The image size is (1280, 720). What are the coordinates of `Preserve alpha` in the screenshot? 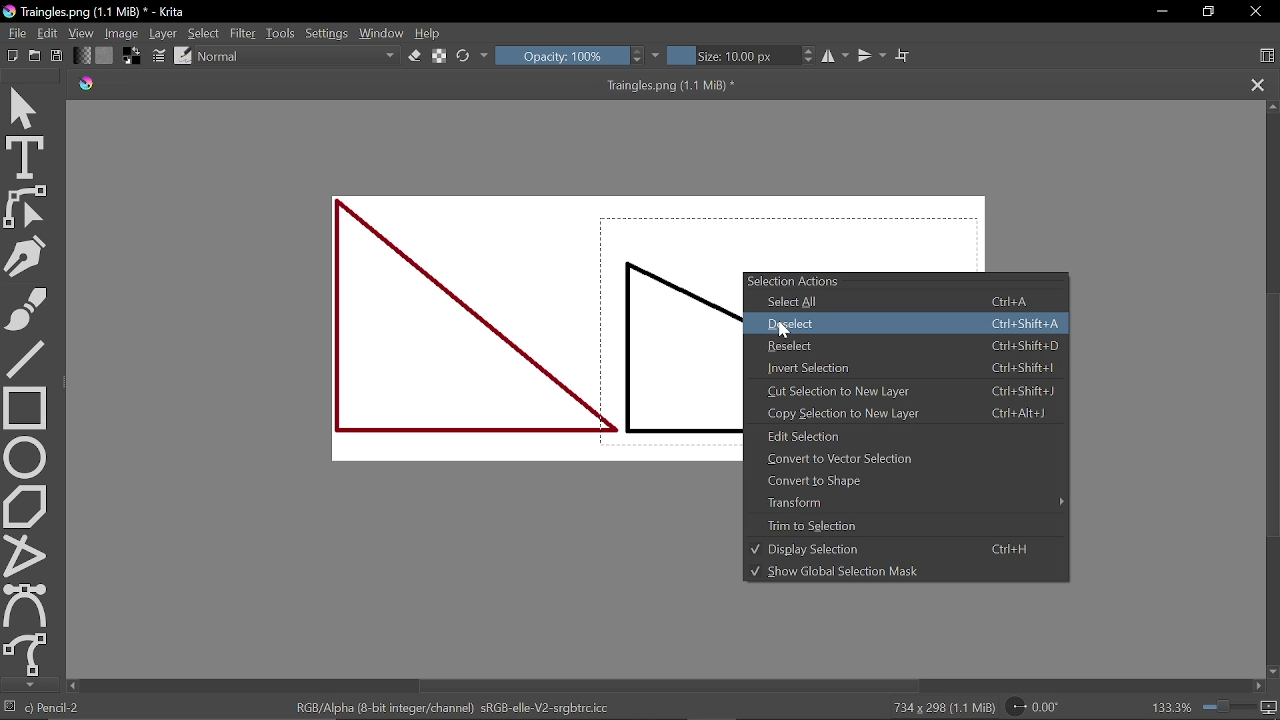 It's located at (437, 54).